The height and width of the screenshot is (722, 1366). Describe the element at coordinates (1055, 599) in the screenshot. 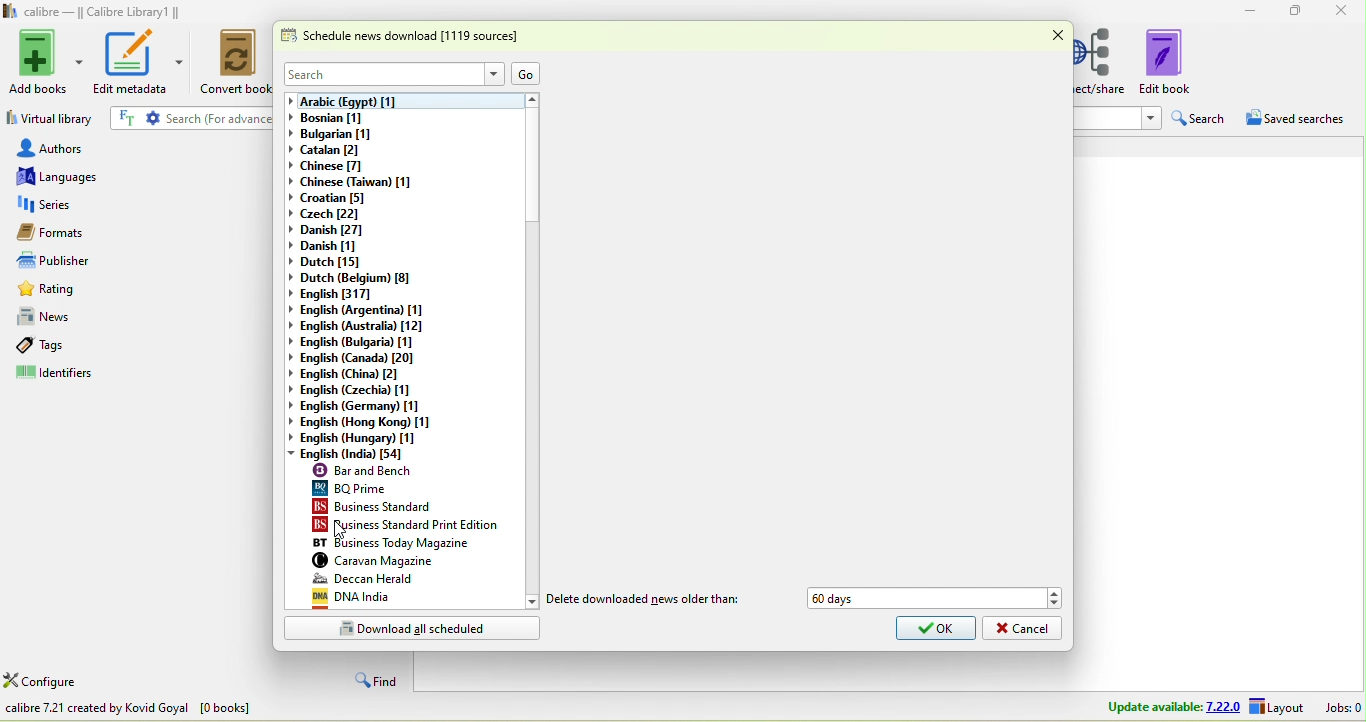

I see `Drop down` at that location.